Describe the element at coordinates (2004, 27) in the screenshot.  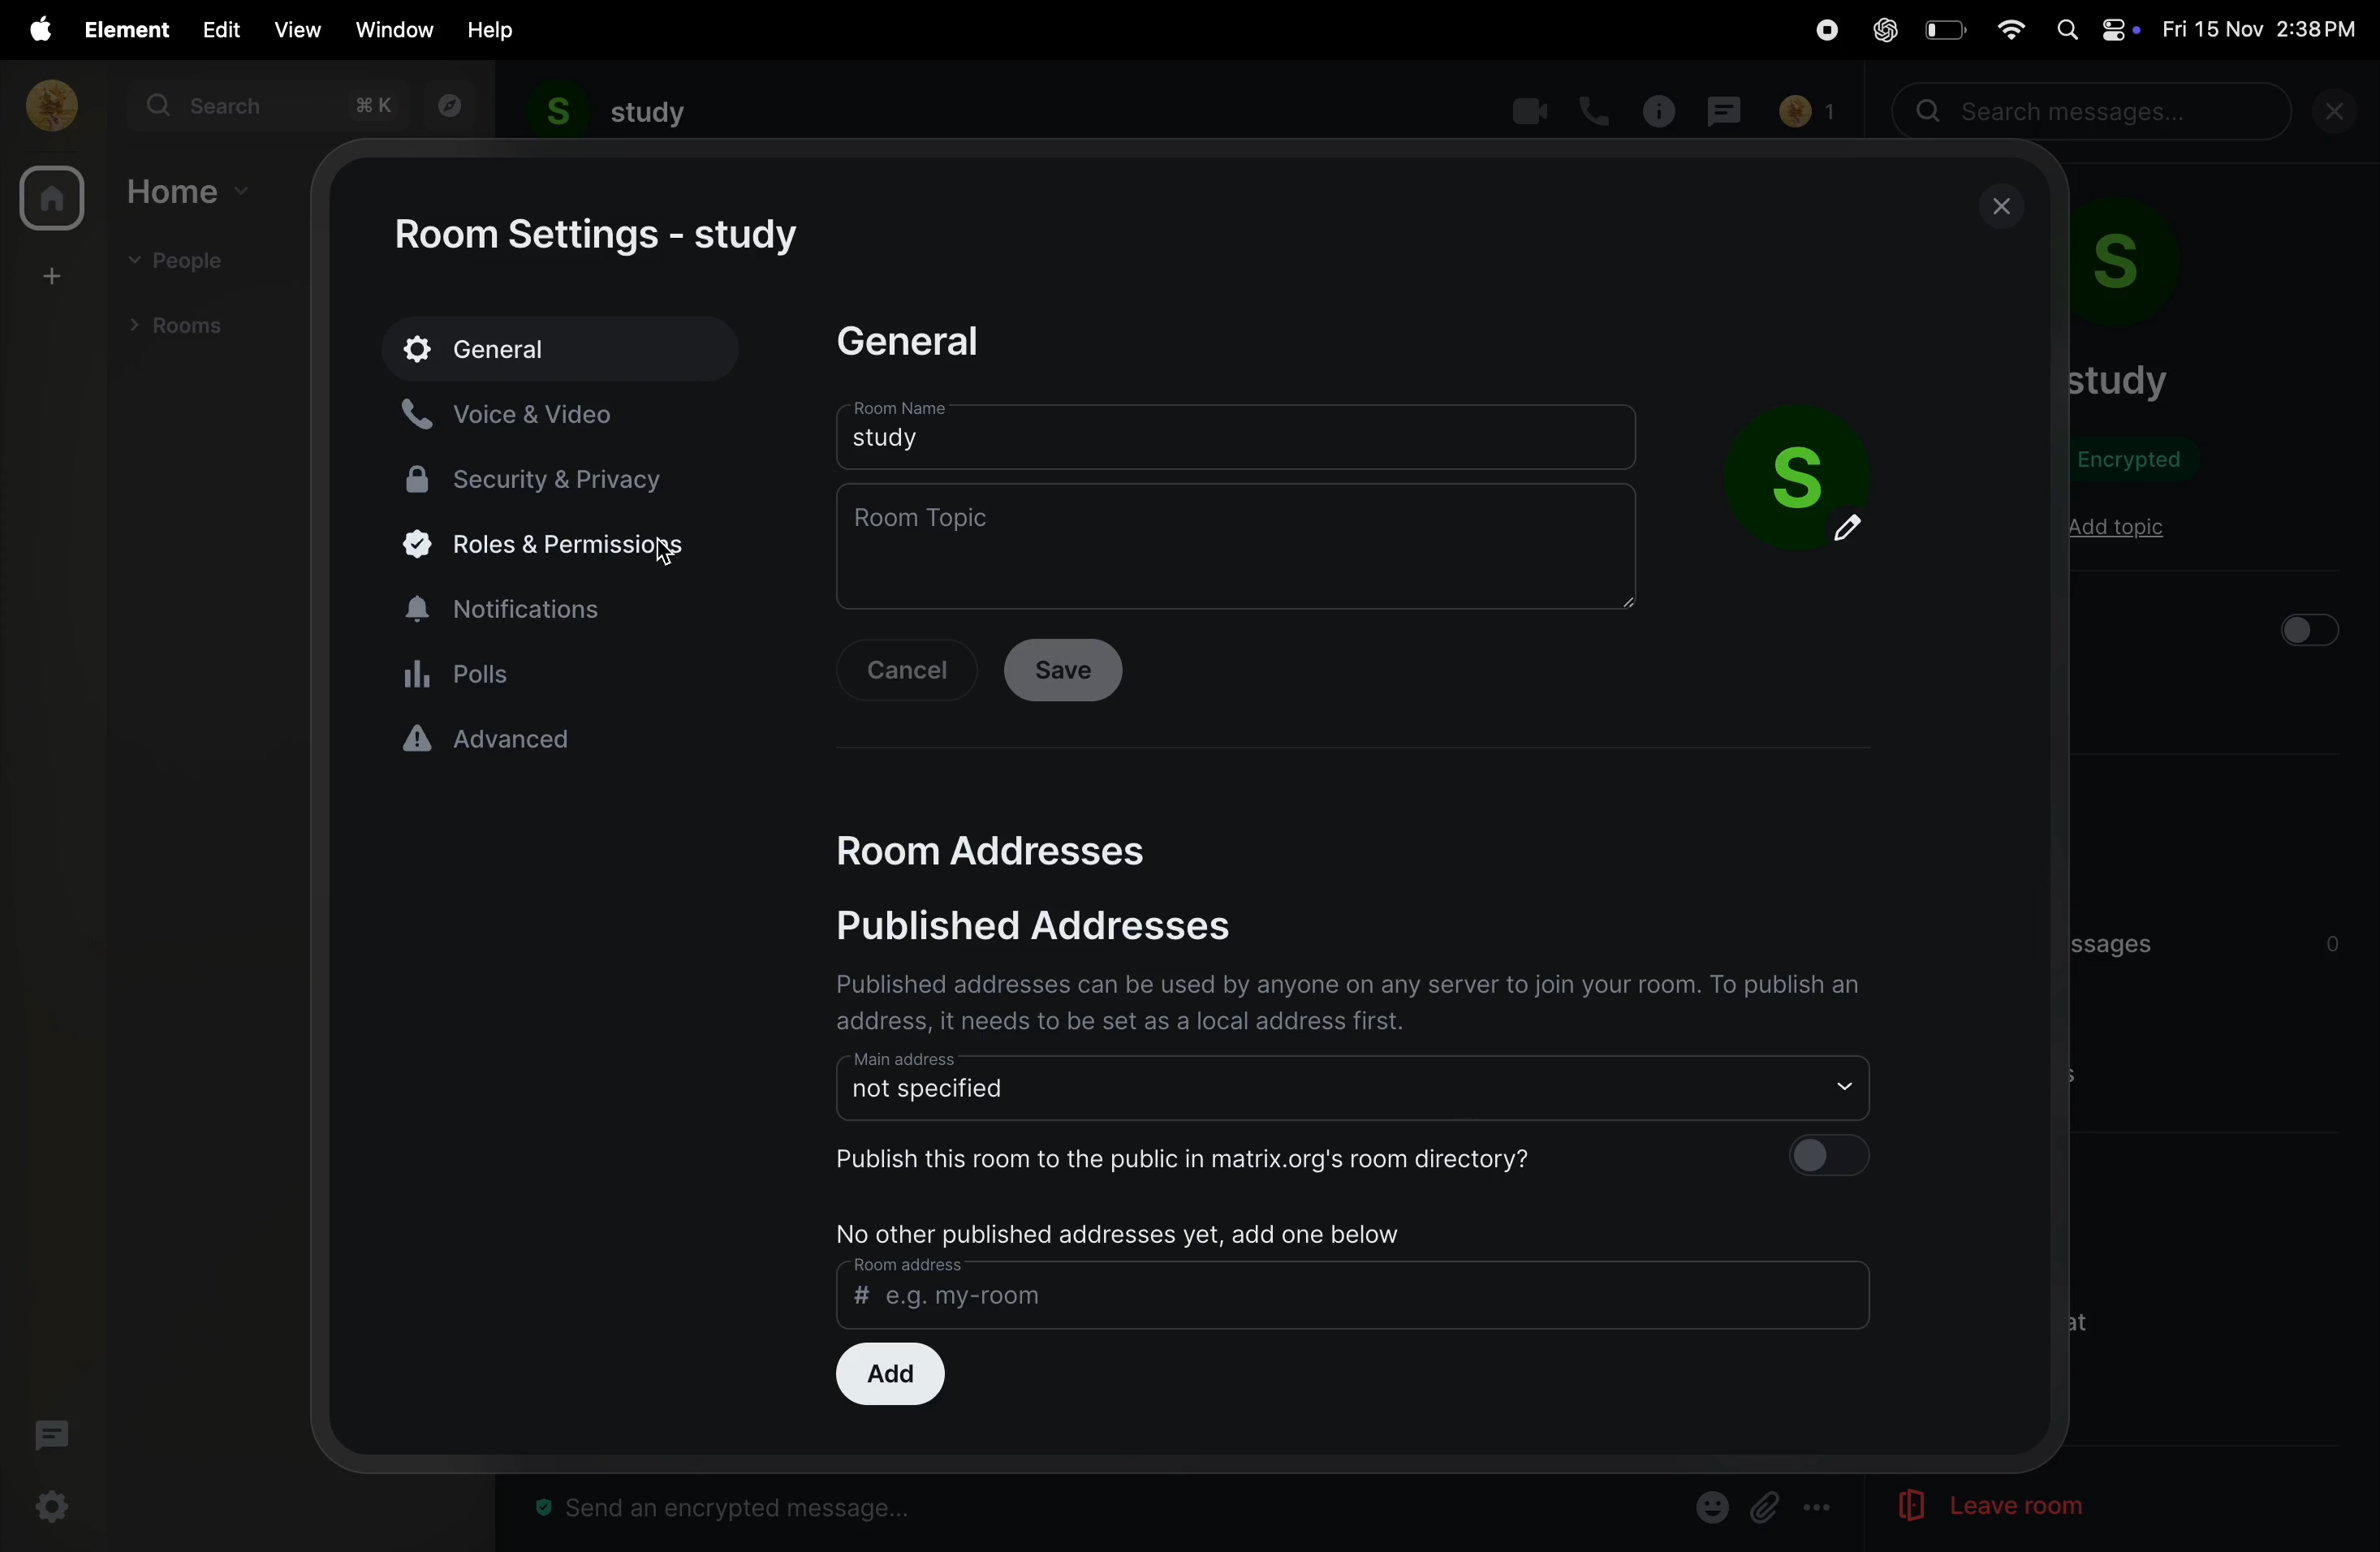
I see `wifi` at that location.